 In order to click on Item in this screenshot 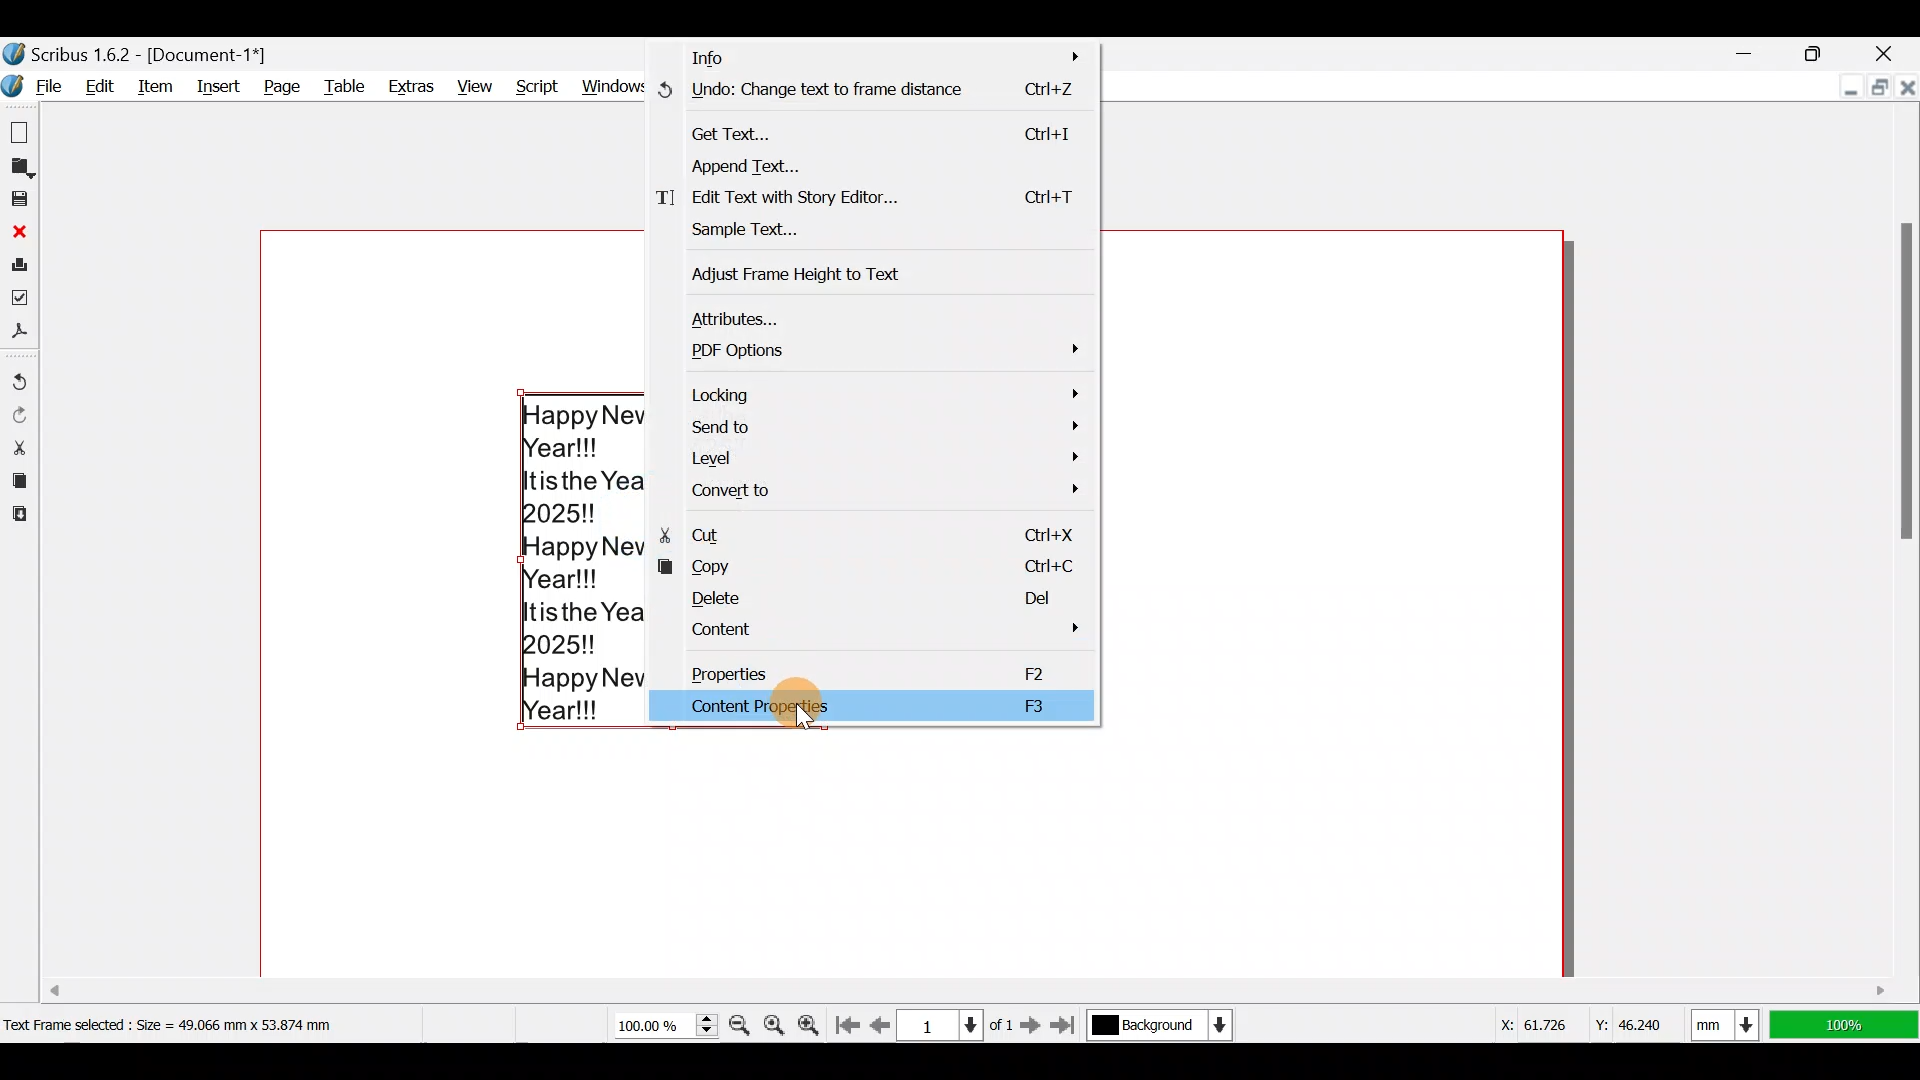, I will do `click(160, 85)`.